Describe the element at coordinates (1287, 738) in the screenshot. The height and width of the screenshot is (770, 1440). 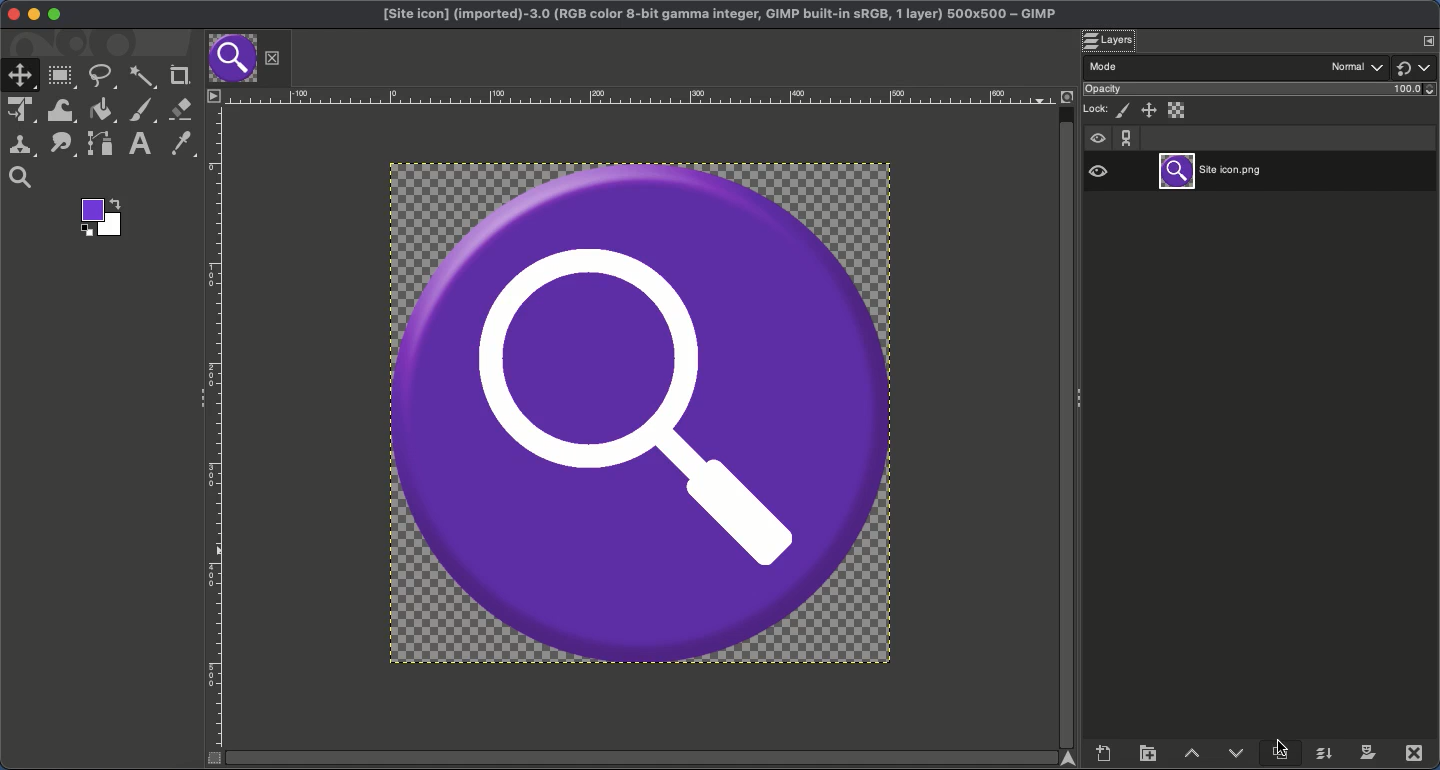
I see `cursor` at that location.